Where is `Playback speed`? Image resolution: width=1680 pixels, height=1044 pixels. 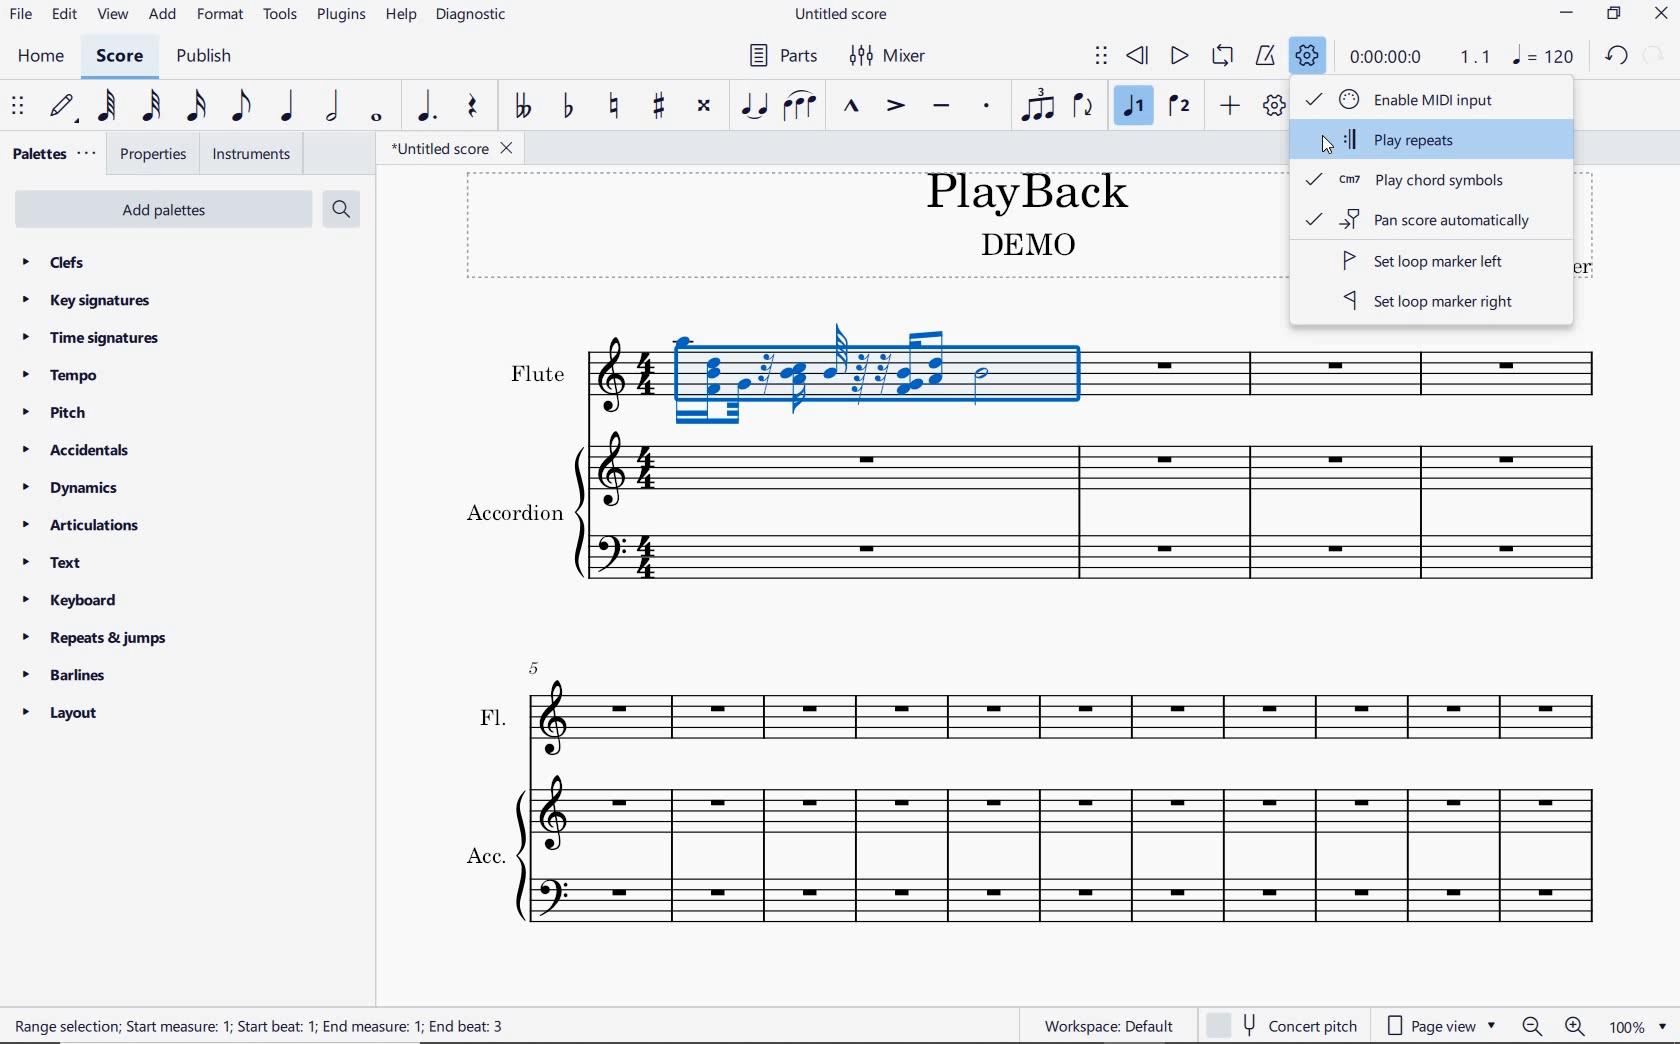
Playback speed is located at coordinates (1474, 59).